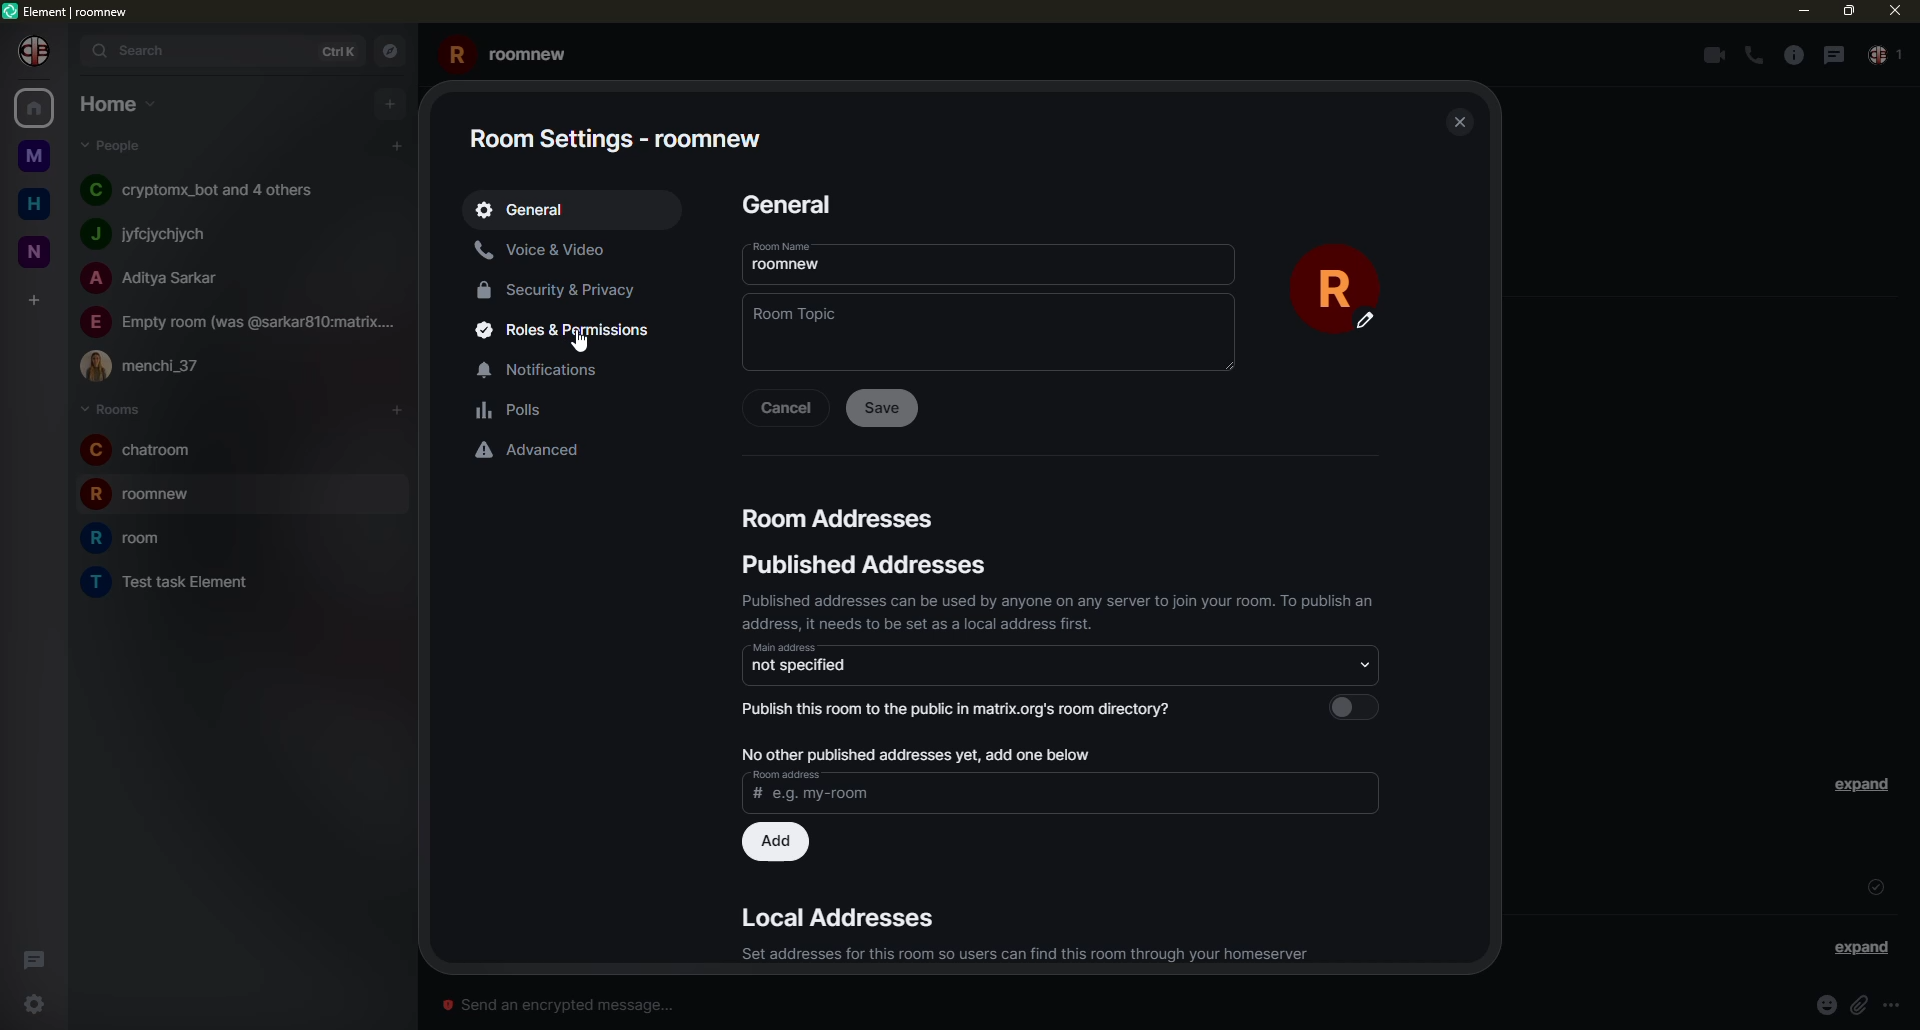 The image size is (1920, 1030). What do you see at coordinates (68, 9) in the screenshot?
I see `element` at bounding box center [68, 9].